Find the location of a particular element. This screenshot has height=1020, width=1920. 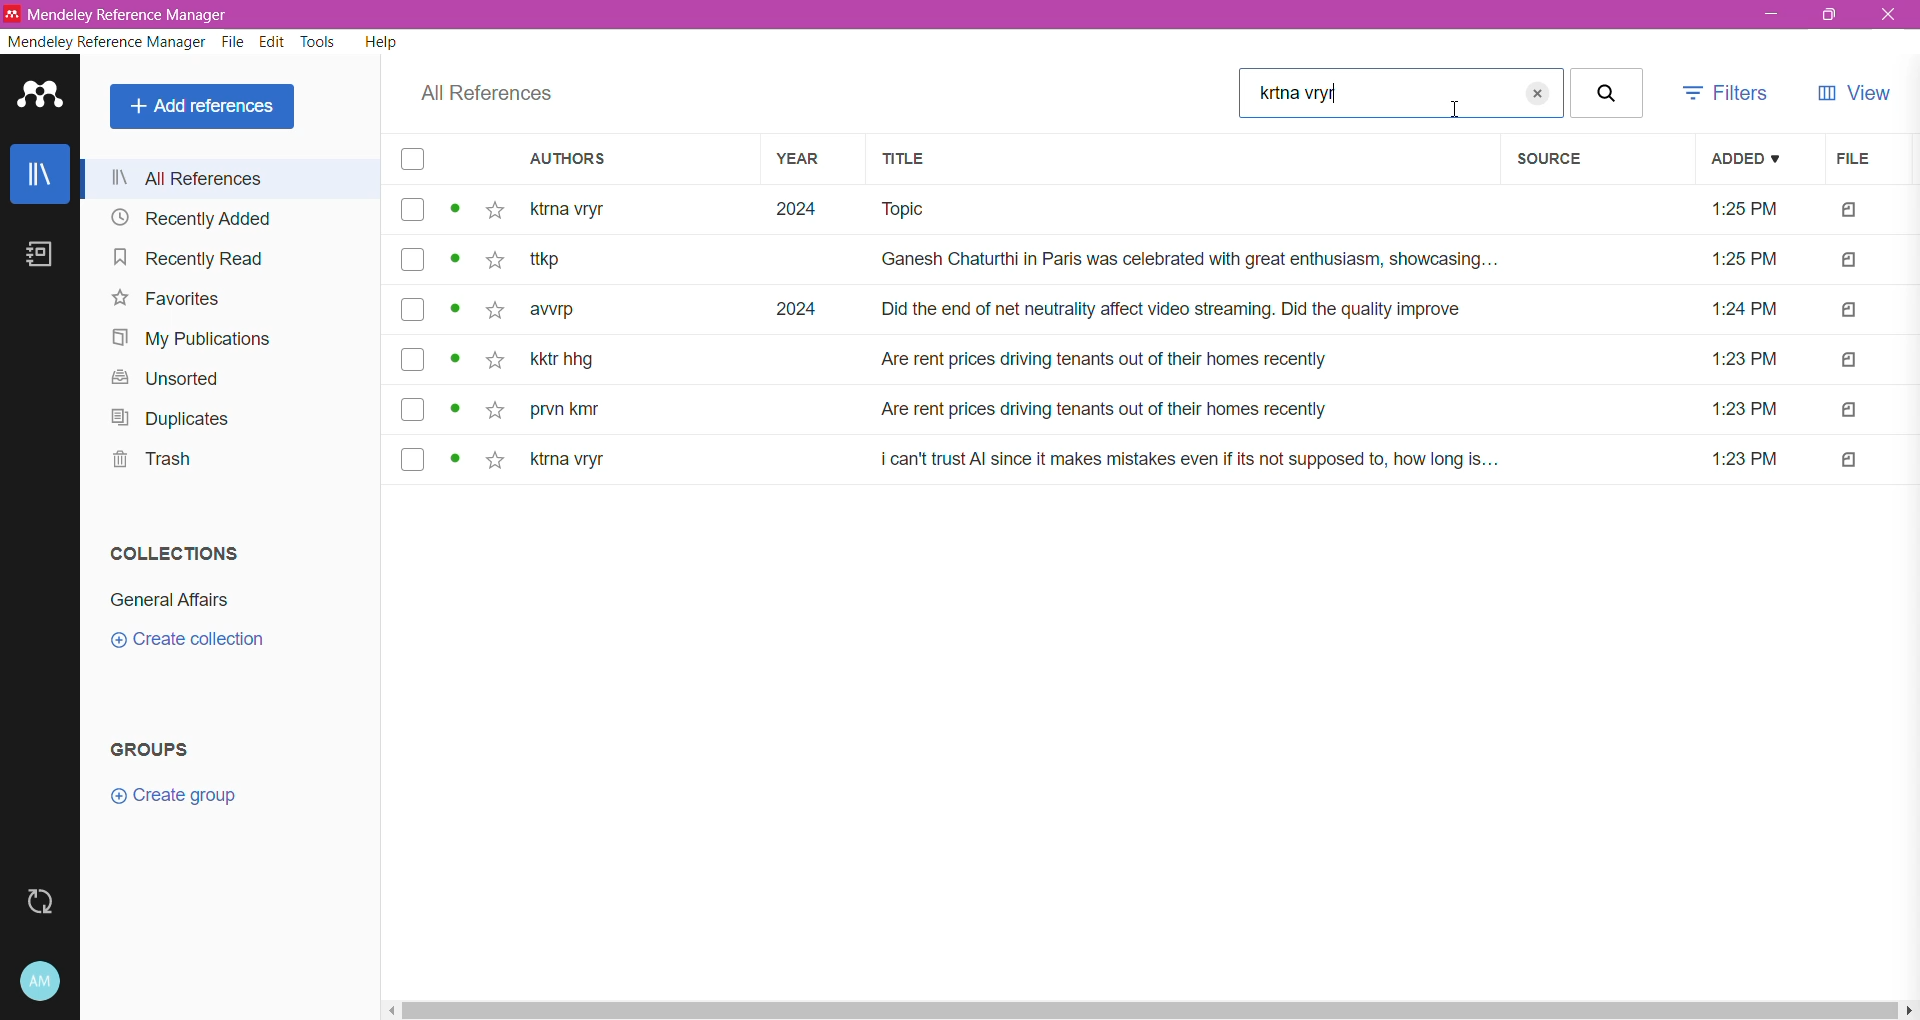

Collections is located at coordinates (176, 553).